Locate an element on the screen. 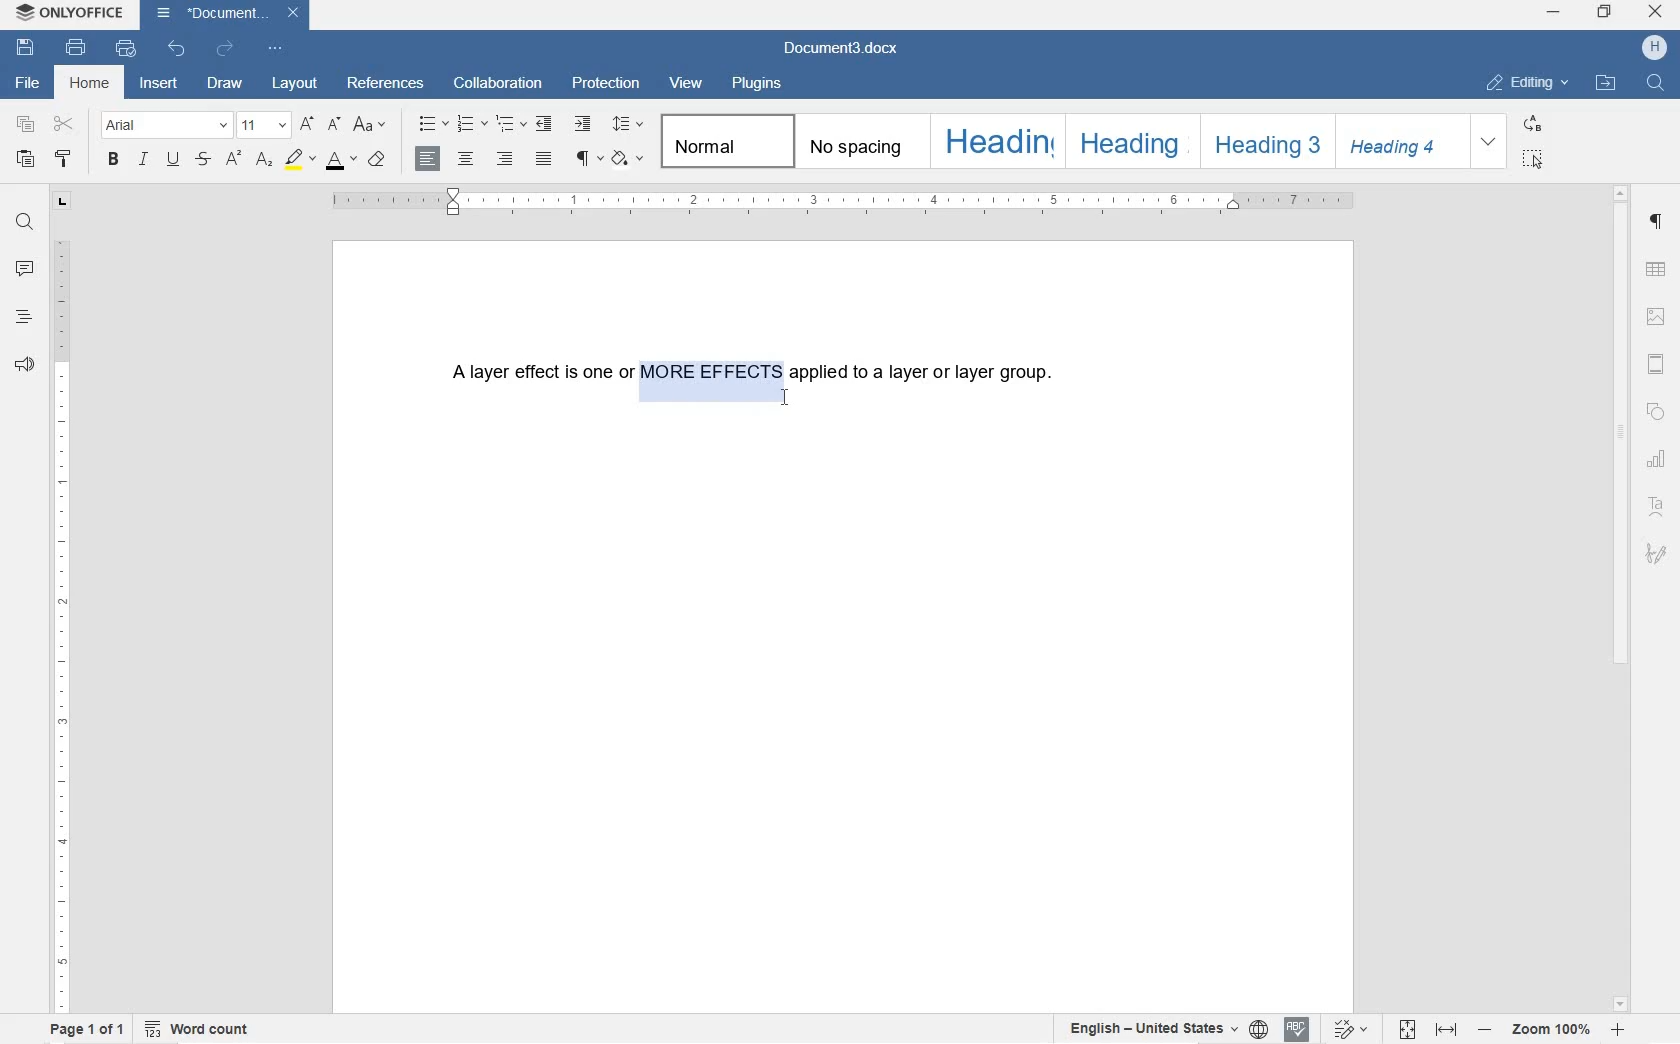 The width and height of the screenshot is (1680, 1044). NORMAL is located at coordinates (724, 141).